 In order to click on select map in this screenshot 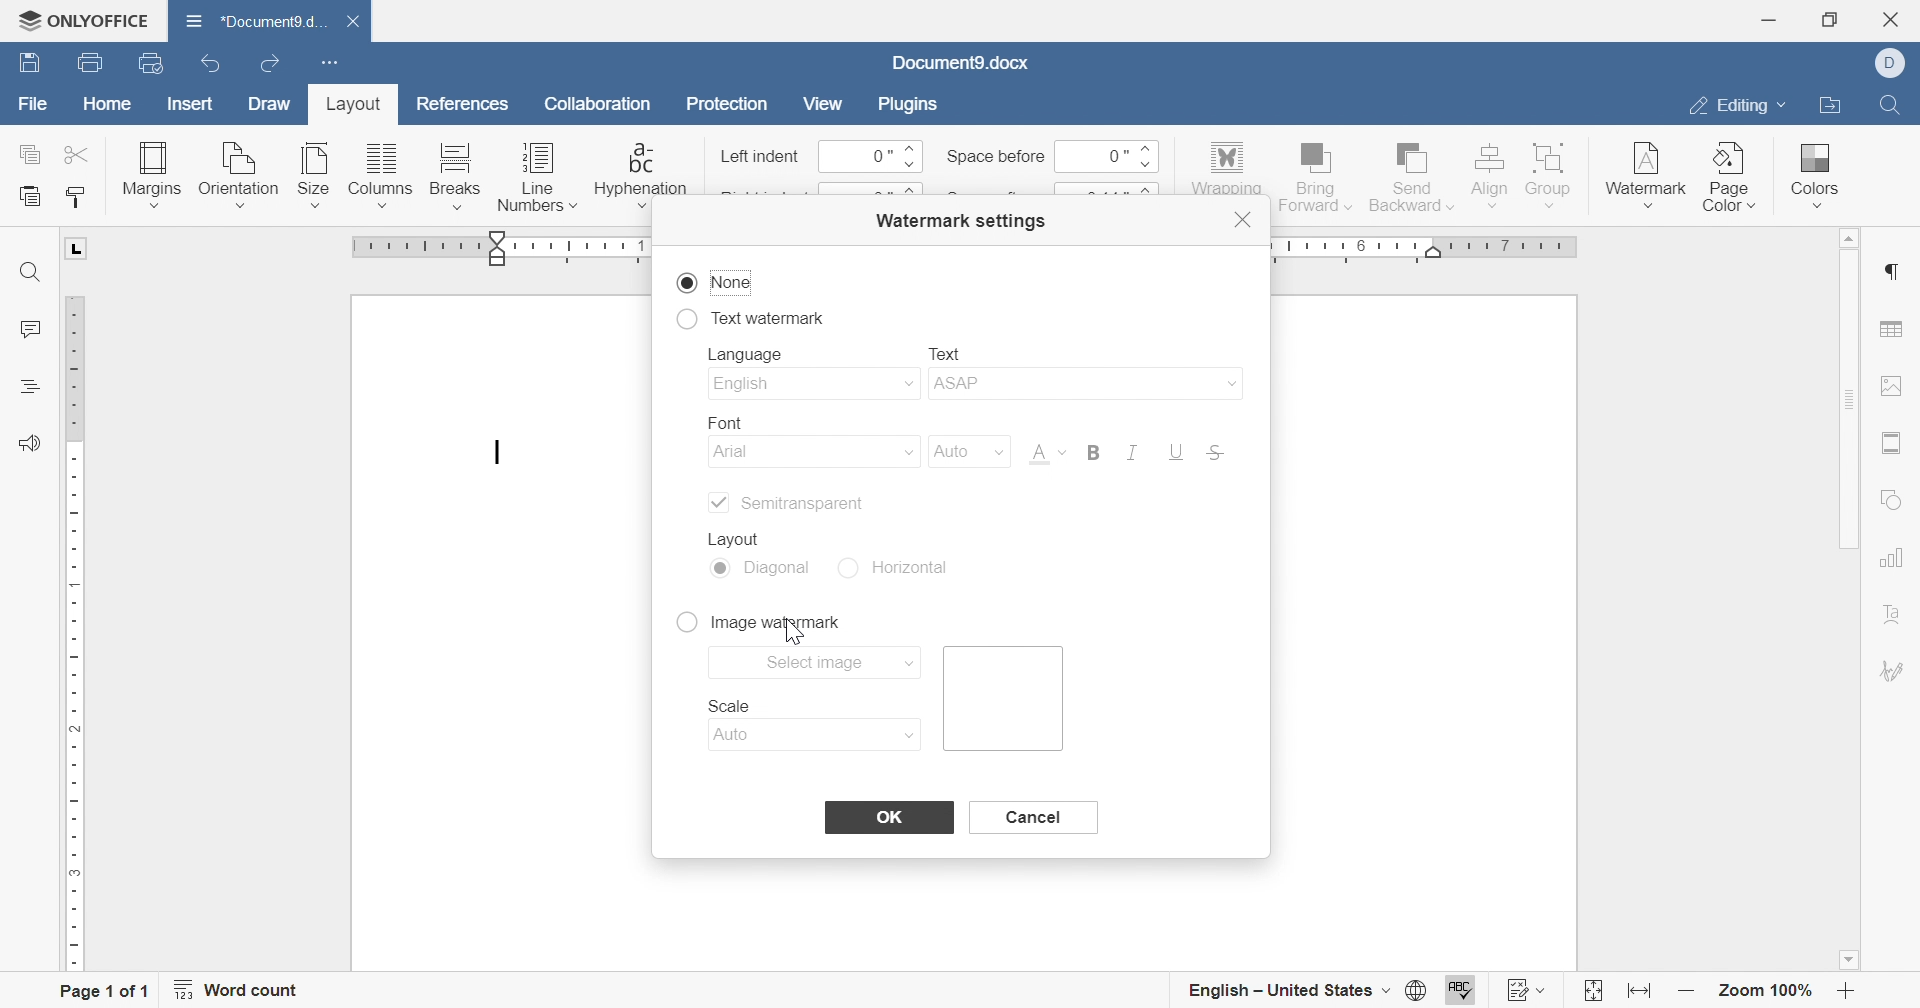, I will do `click(817, 661)`.